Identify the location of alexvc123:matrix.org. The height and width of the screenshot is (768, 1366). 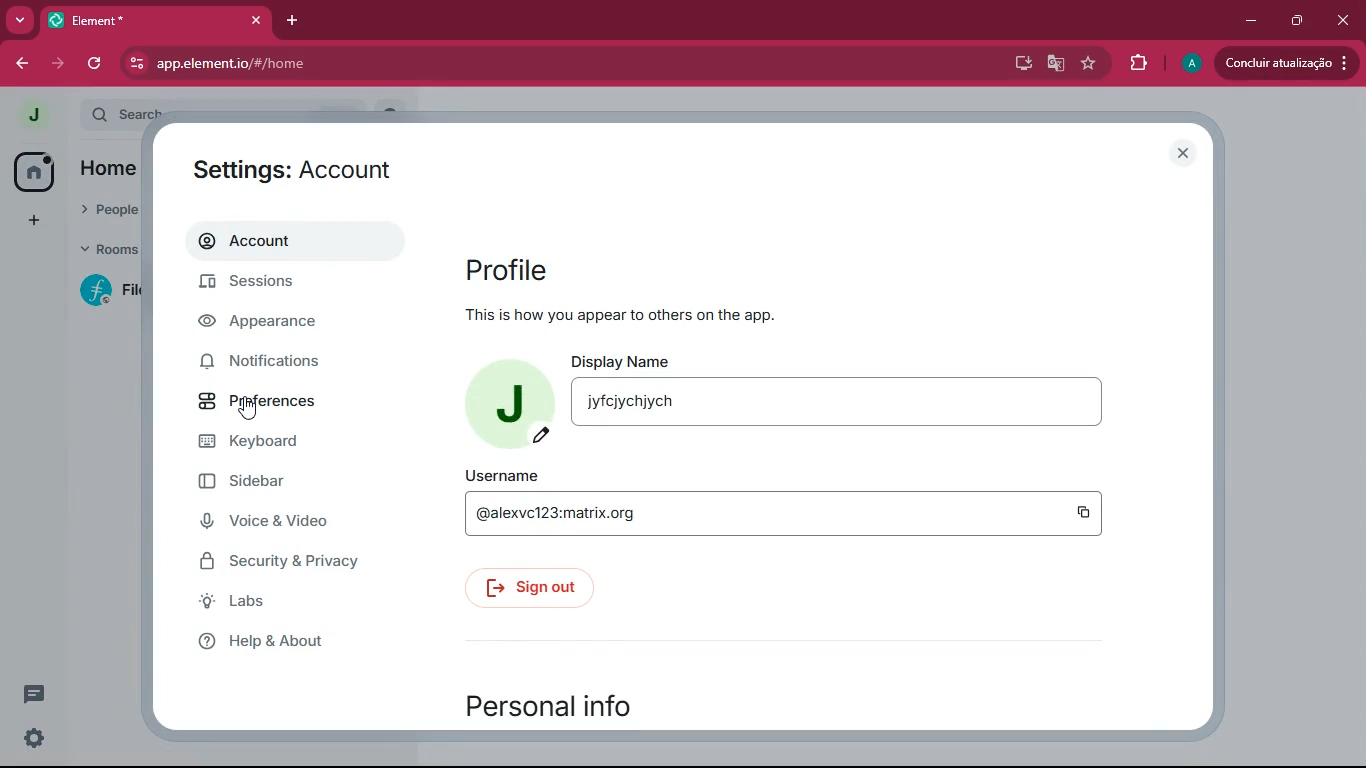
(717, 513).